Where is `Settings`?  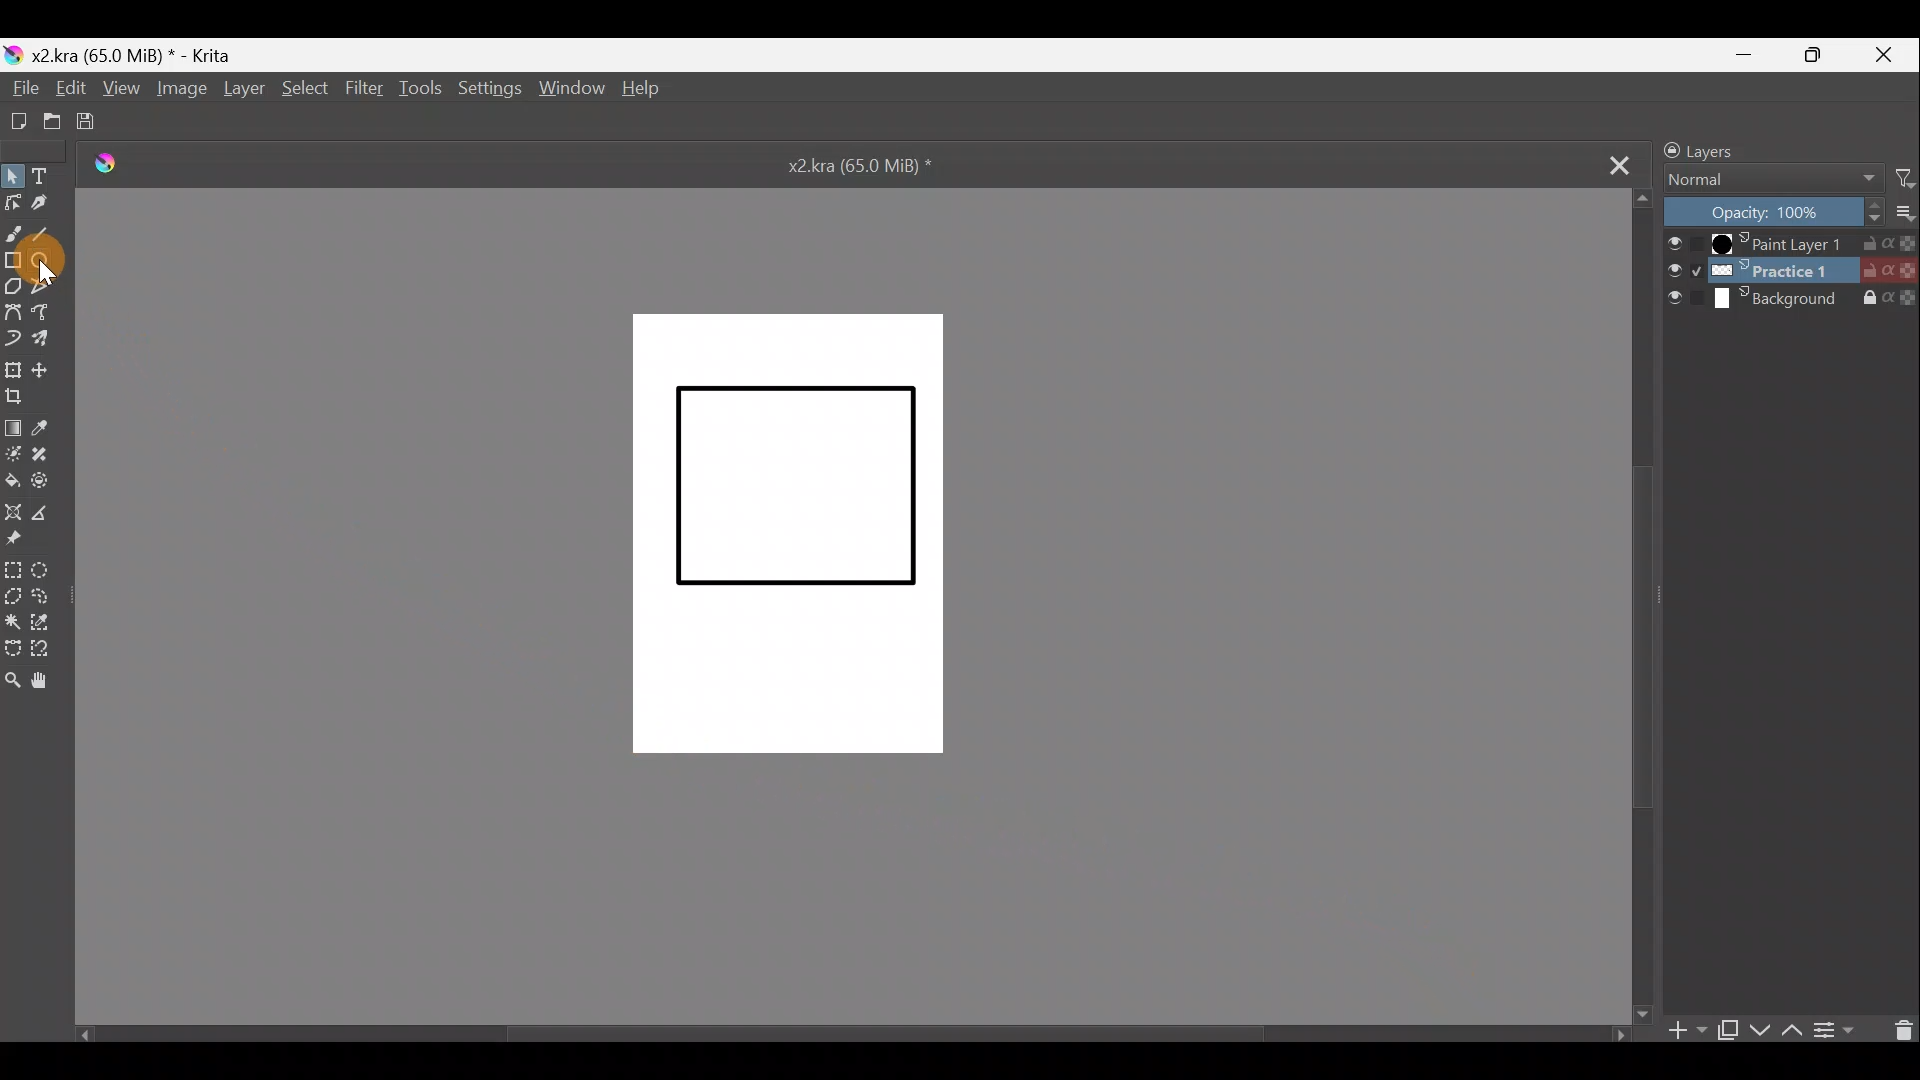
Settings is located at coordinates (490, 91).